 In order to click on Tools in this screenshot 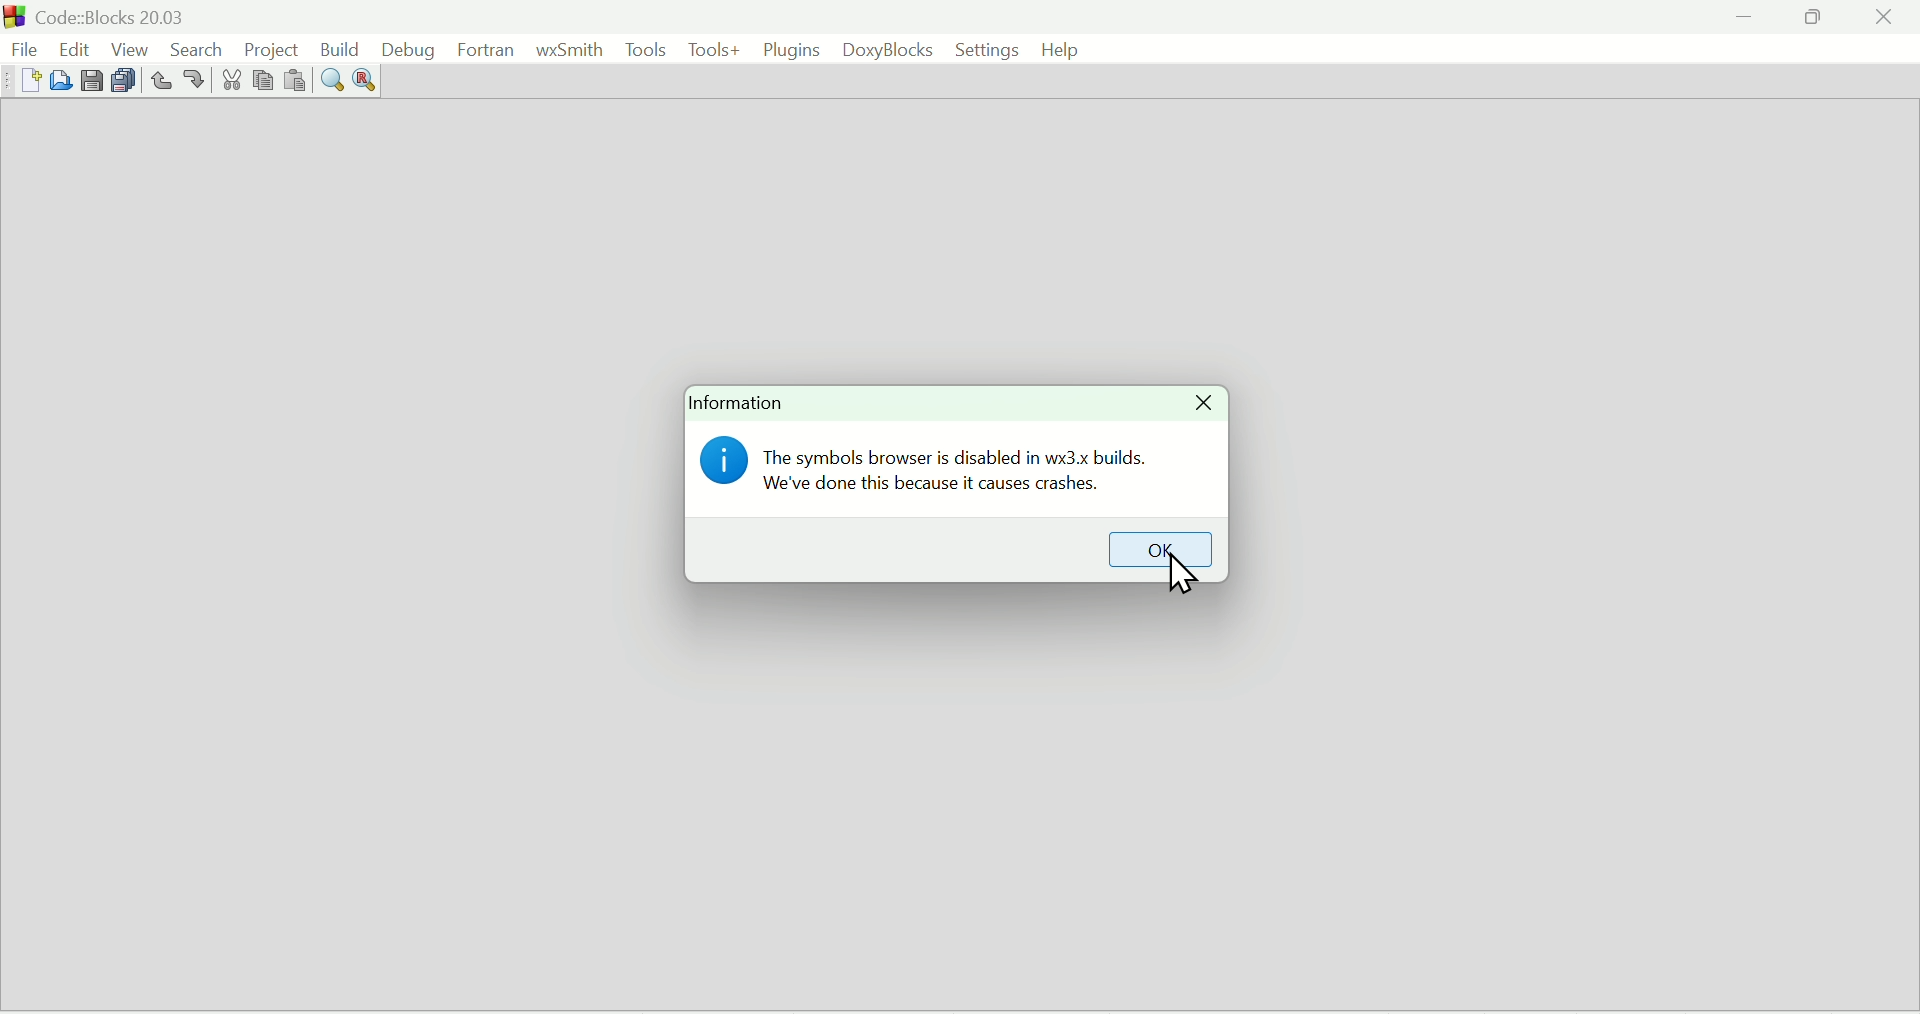, I will do `click(641, 48)`.